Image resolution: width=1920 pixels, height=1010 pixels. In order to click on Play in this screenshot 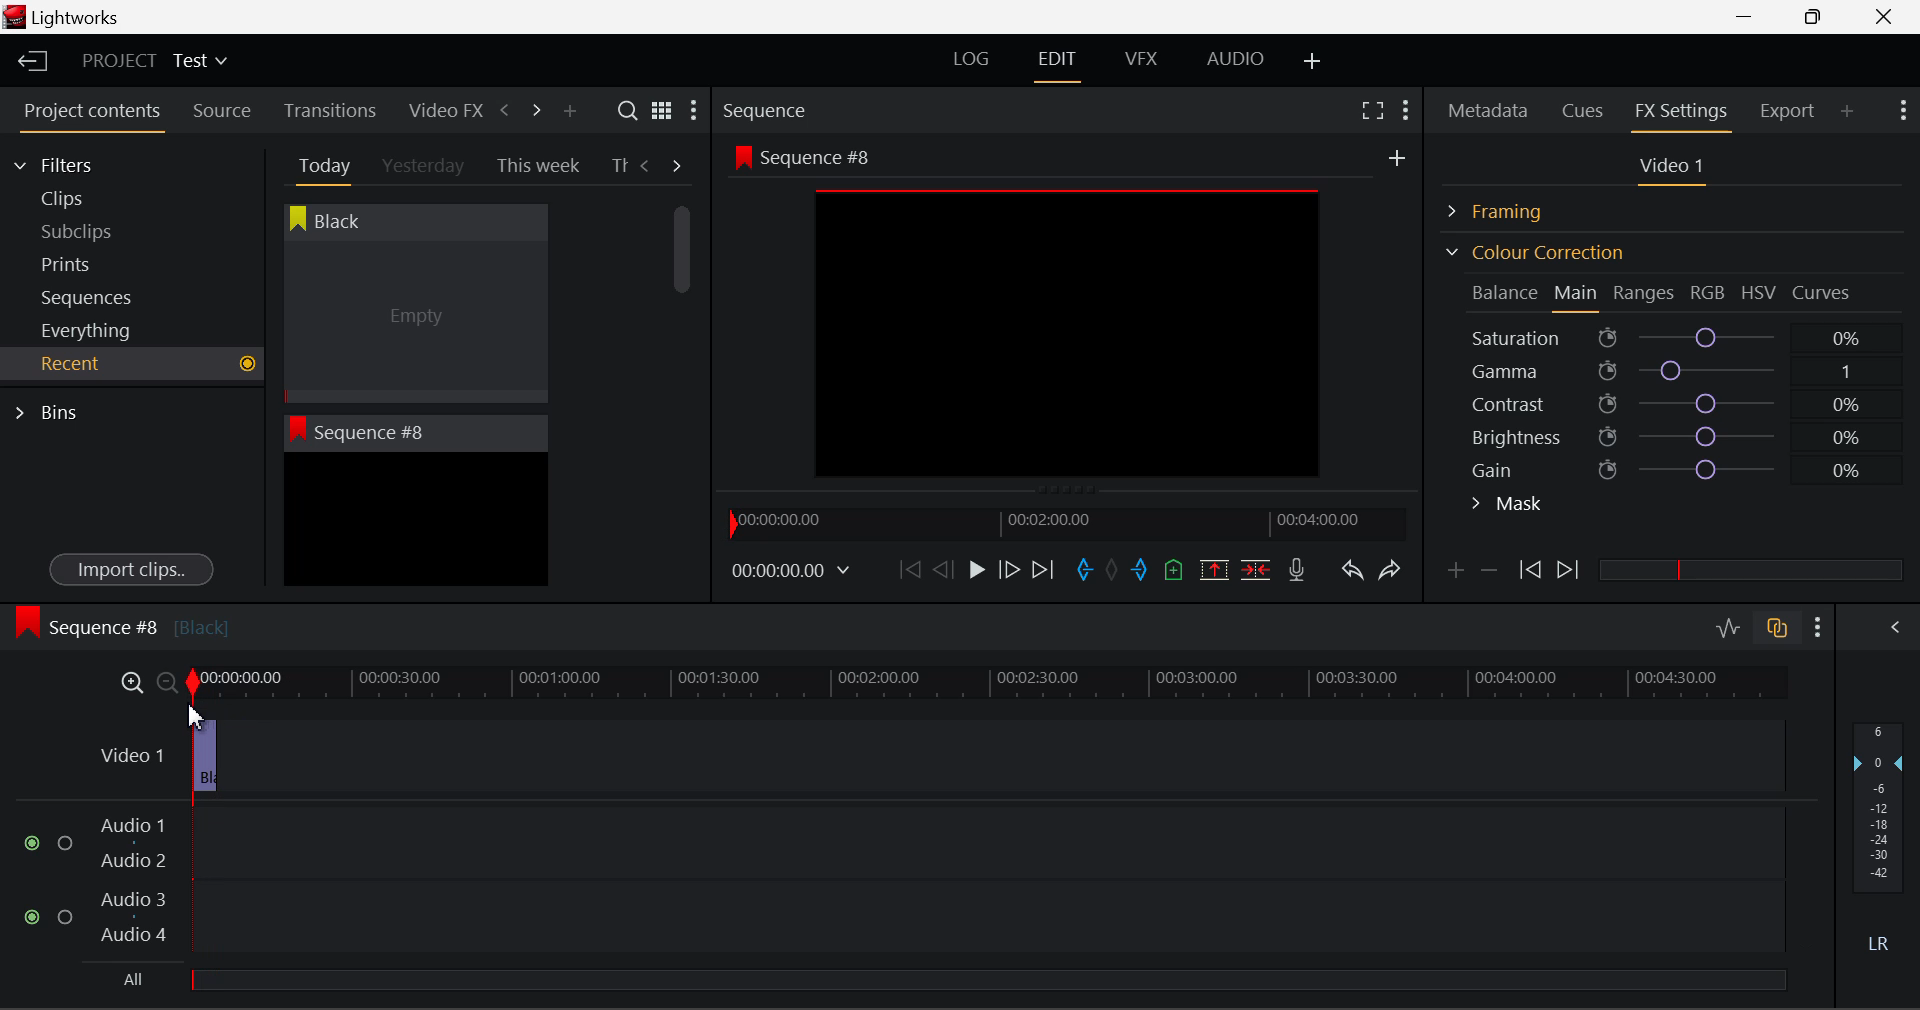, I will do `click(974, 571)`.